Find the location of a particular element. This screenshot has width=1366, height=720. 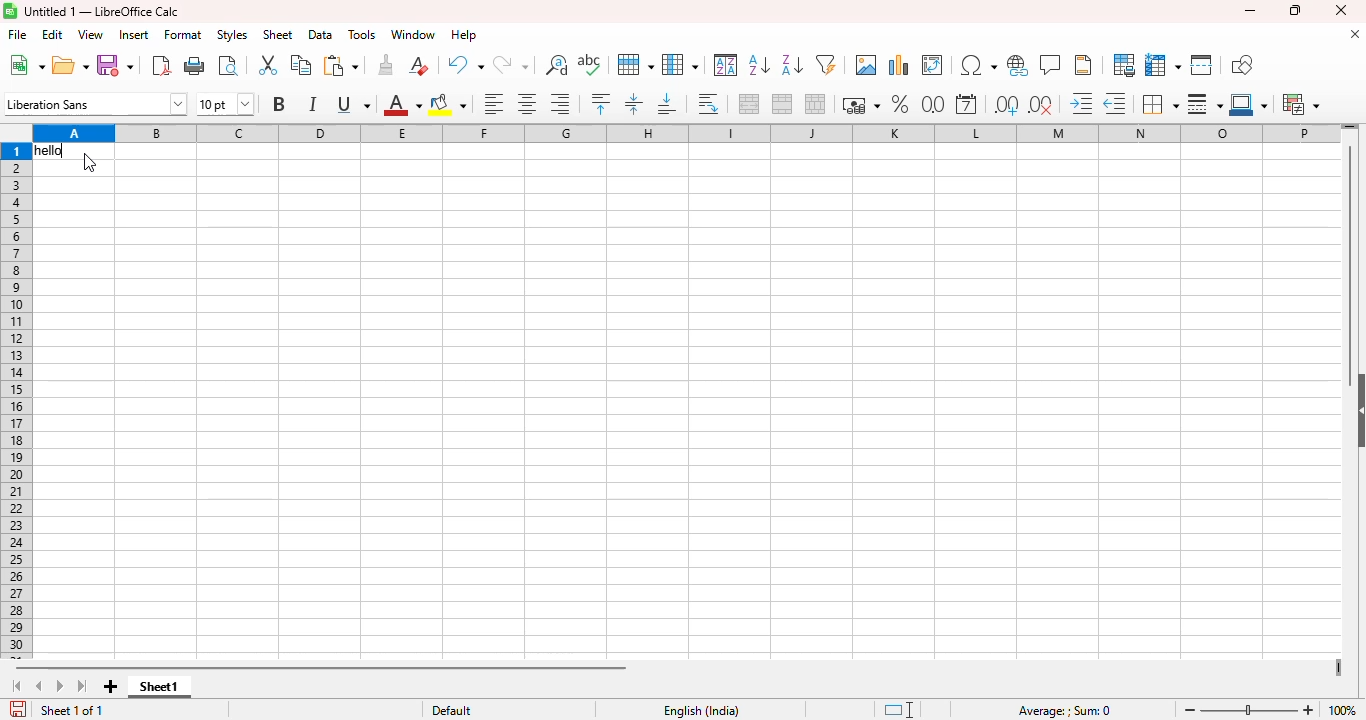

underline is located at coordinates (353, 104).